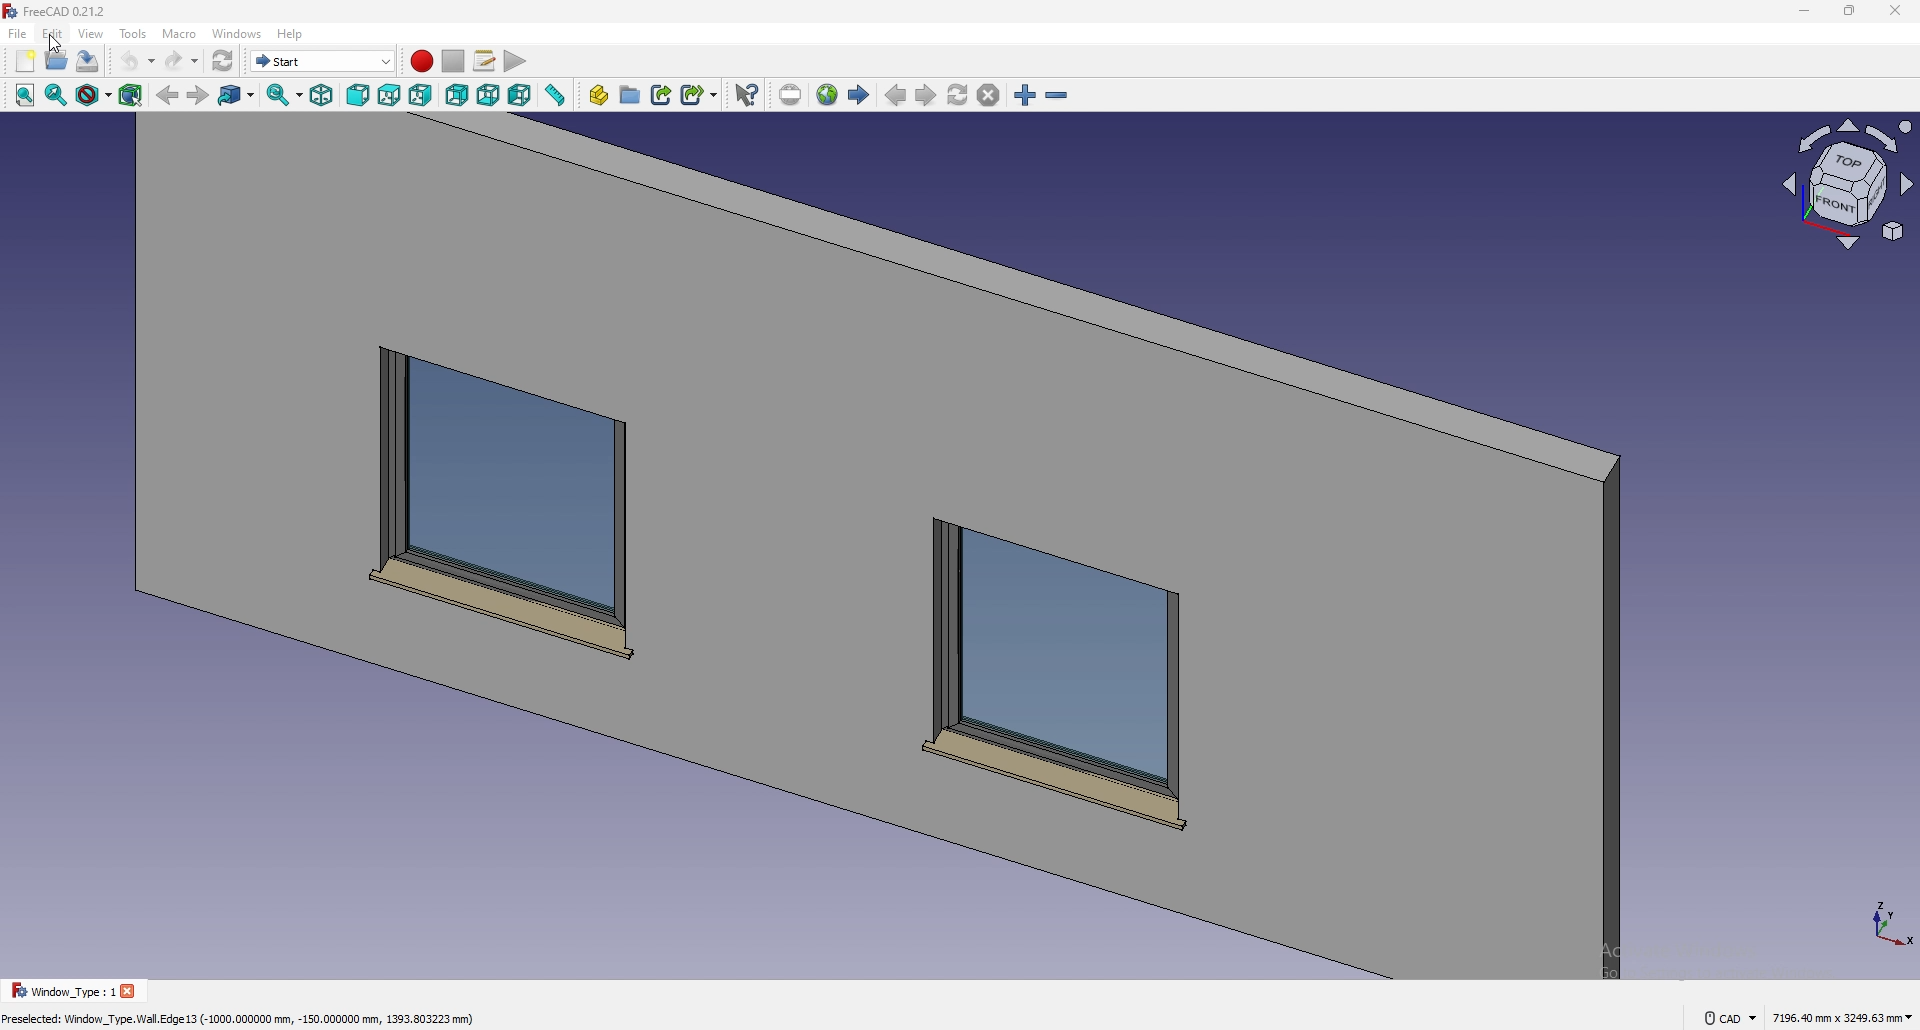  Describe the element at coordinates (57, 46) in the screenshot. I see `cursor` at that location.